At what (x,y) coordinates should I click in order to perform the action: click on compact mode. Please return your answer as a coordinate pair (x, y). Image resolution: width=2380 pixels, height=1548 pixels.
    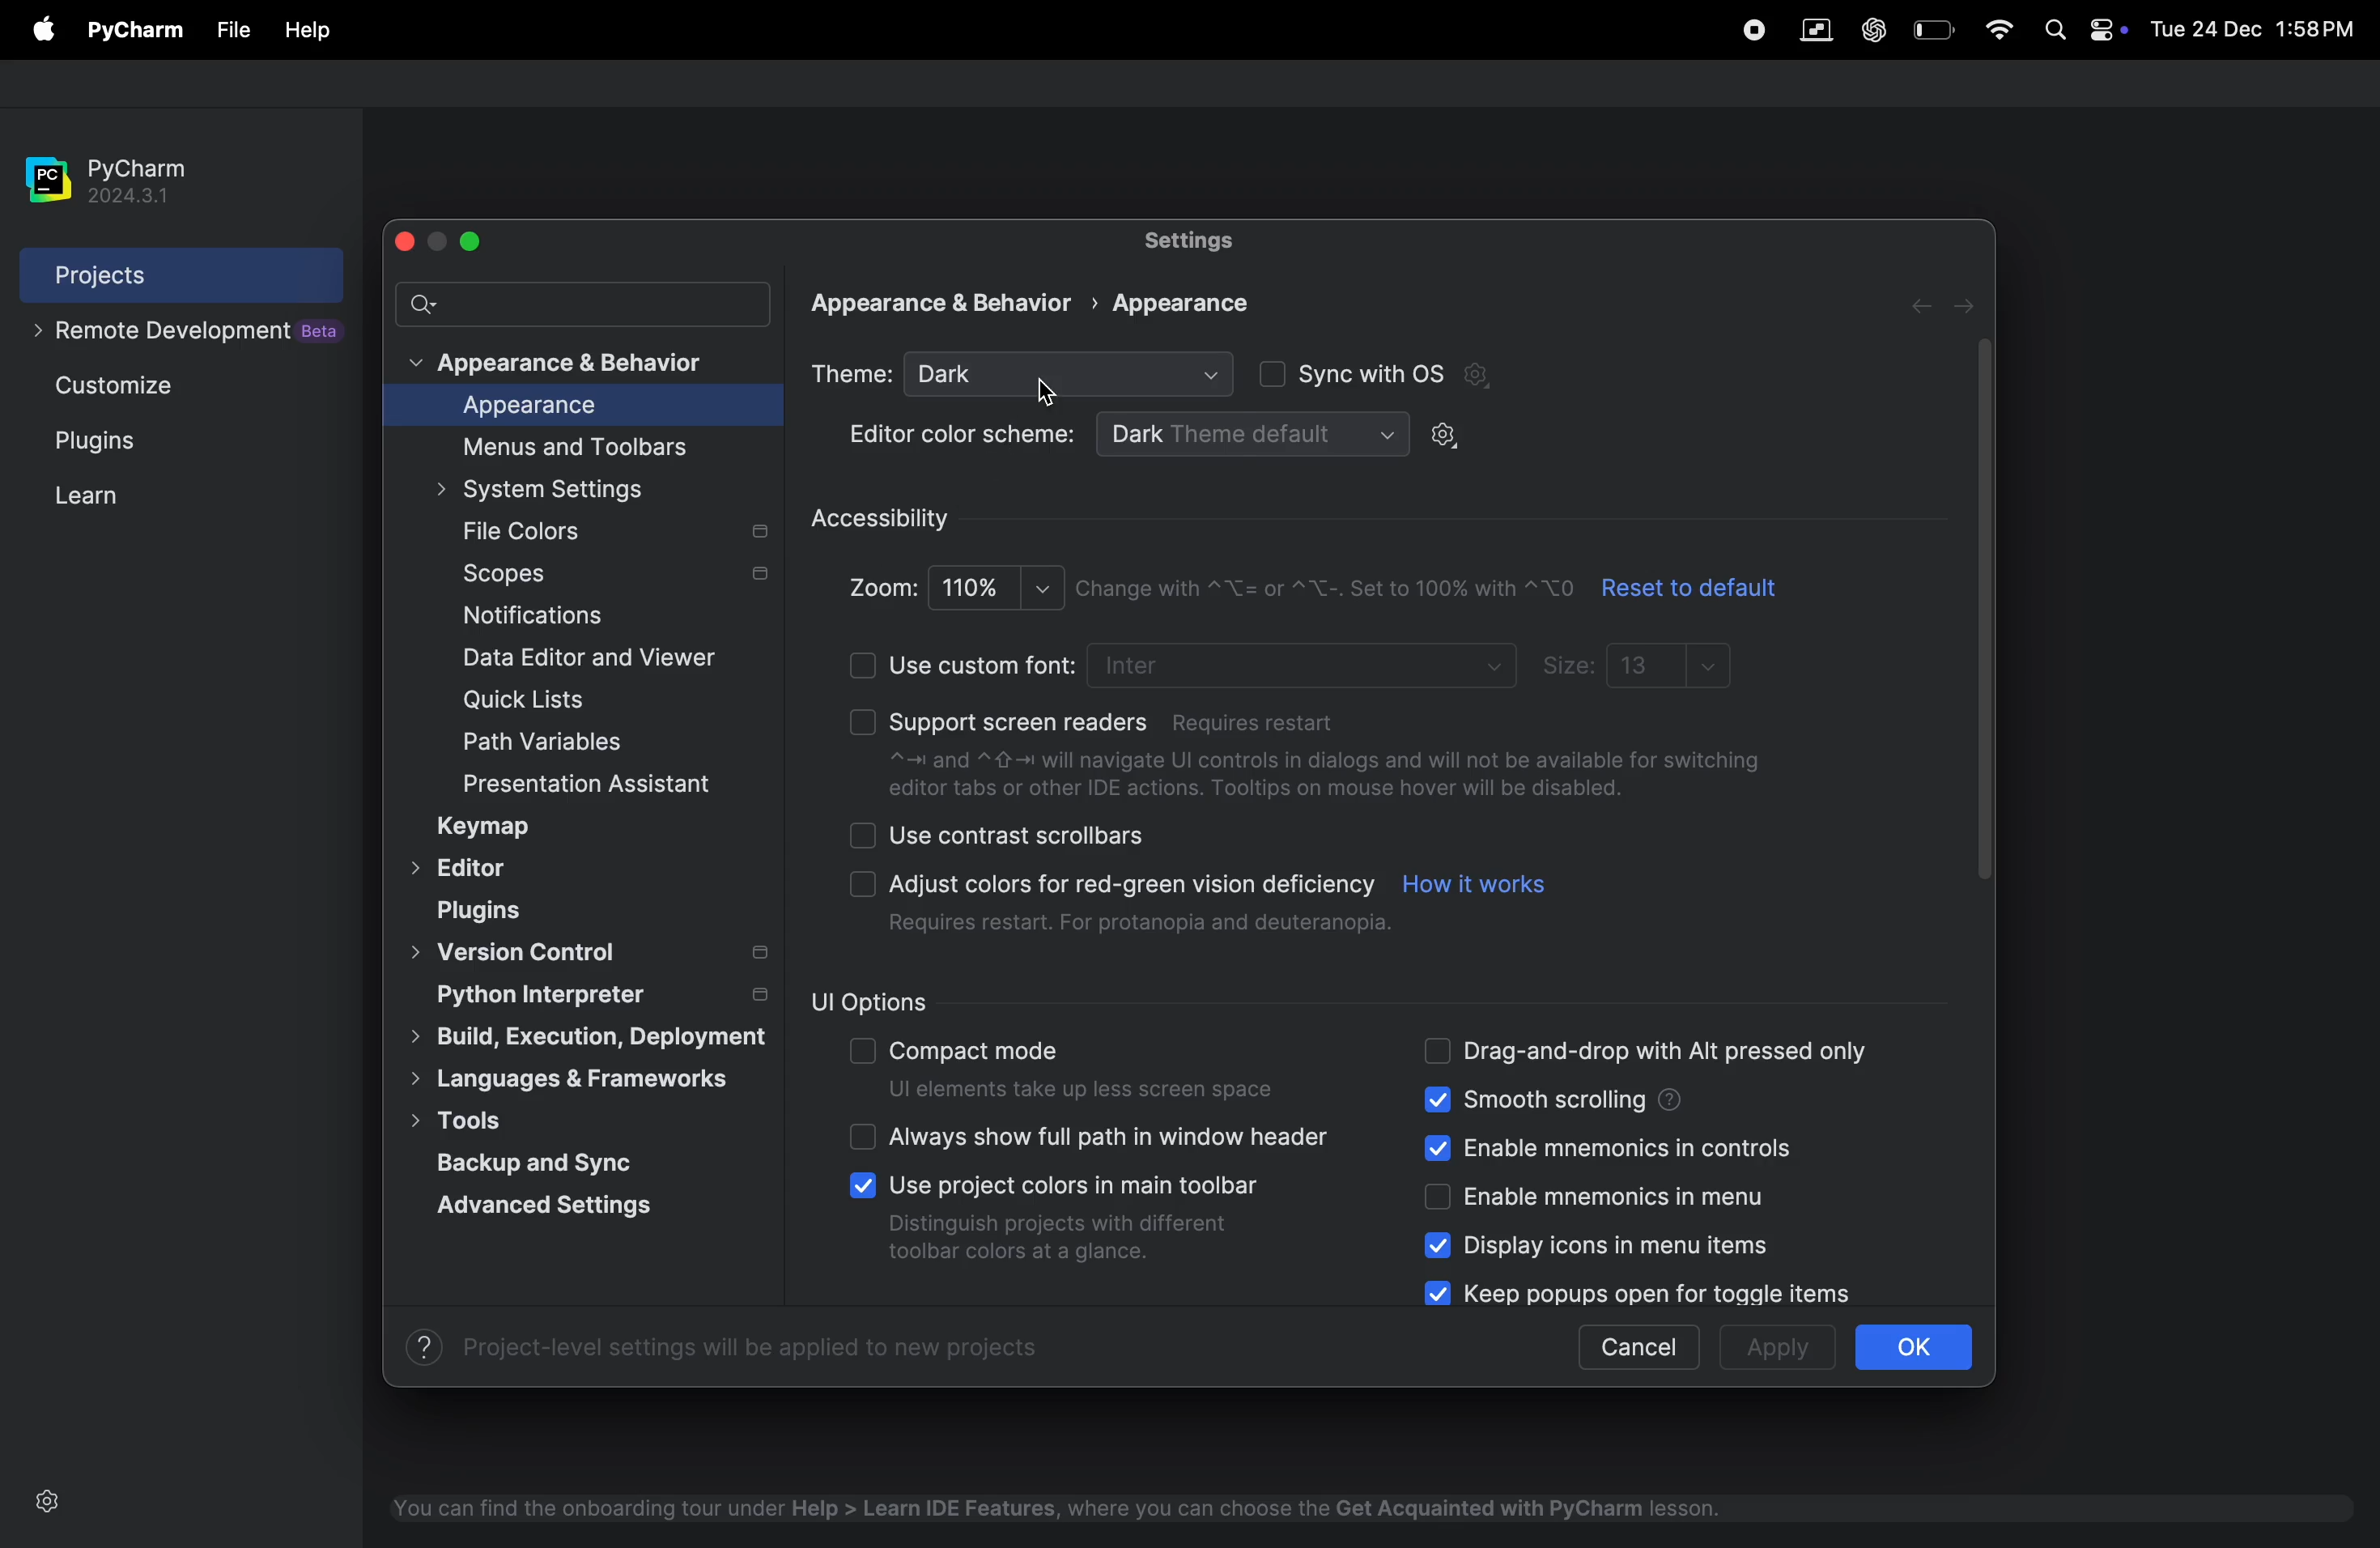
    Looking at the image, I should click on (1003, 1056).